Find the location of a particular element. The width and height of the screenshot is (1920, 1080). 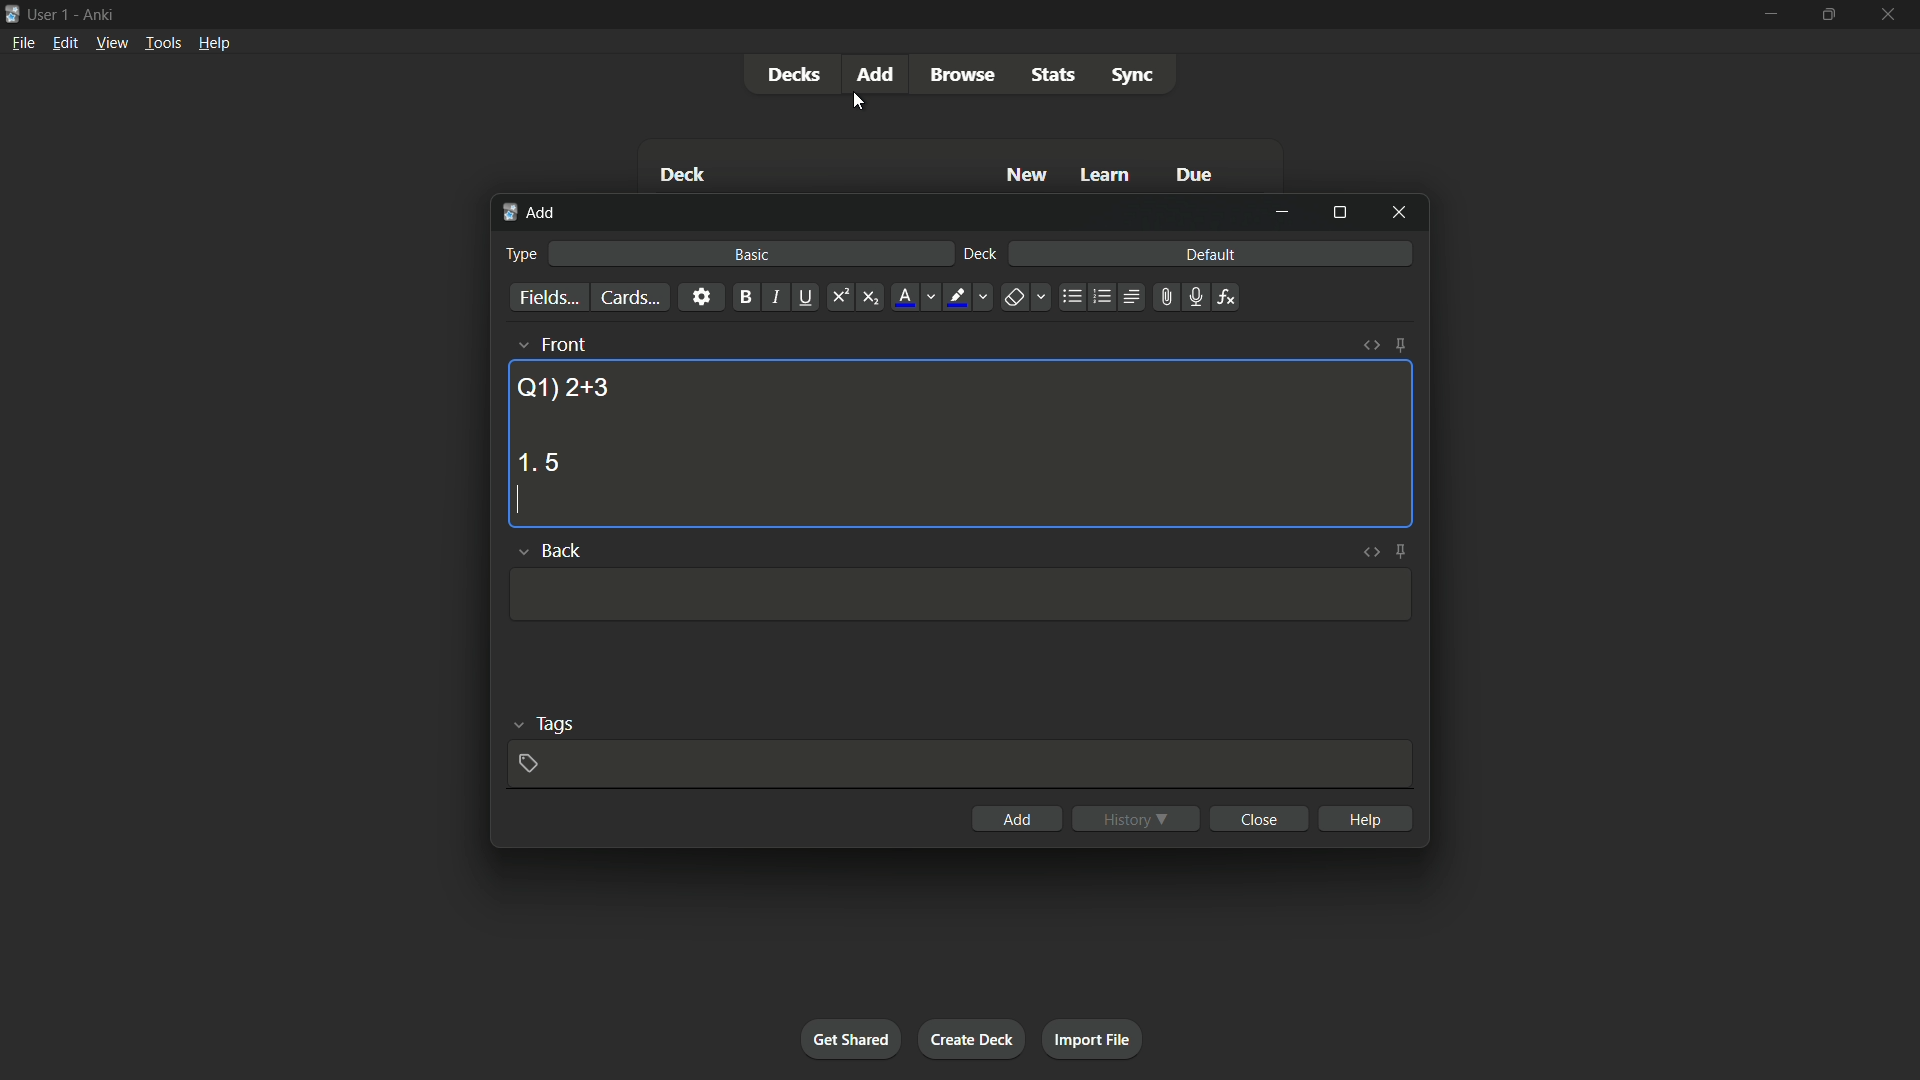

ordered list is located at coordinates (1102, 297).